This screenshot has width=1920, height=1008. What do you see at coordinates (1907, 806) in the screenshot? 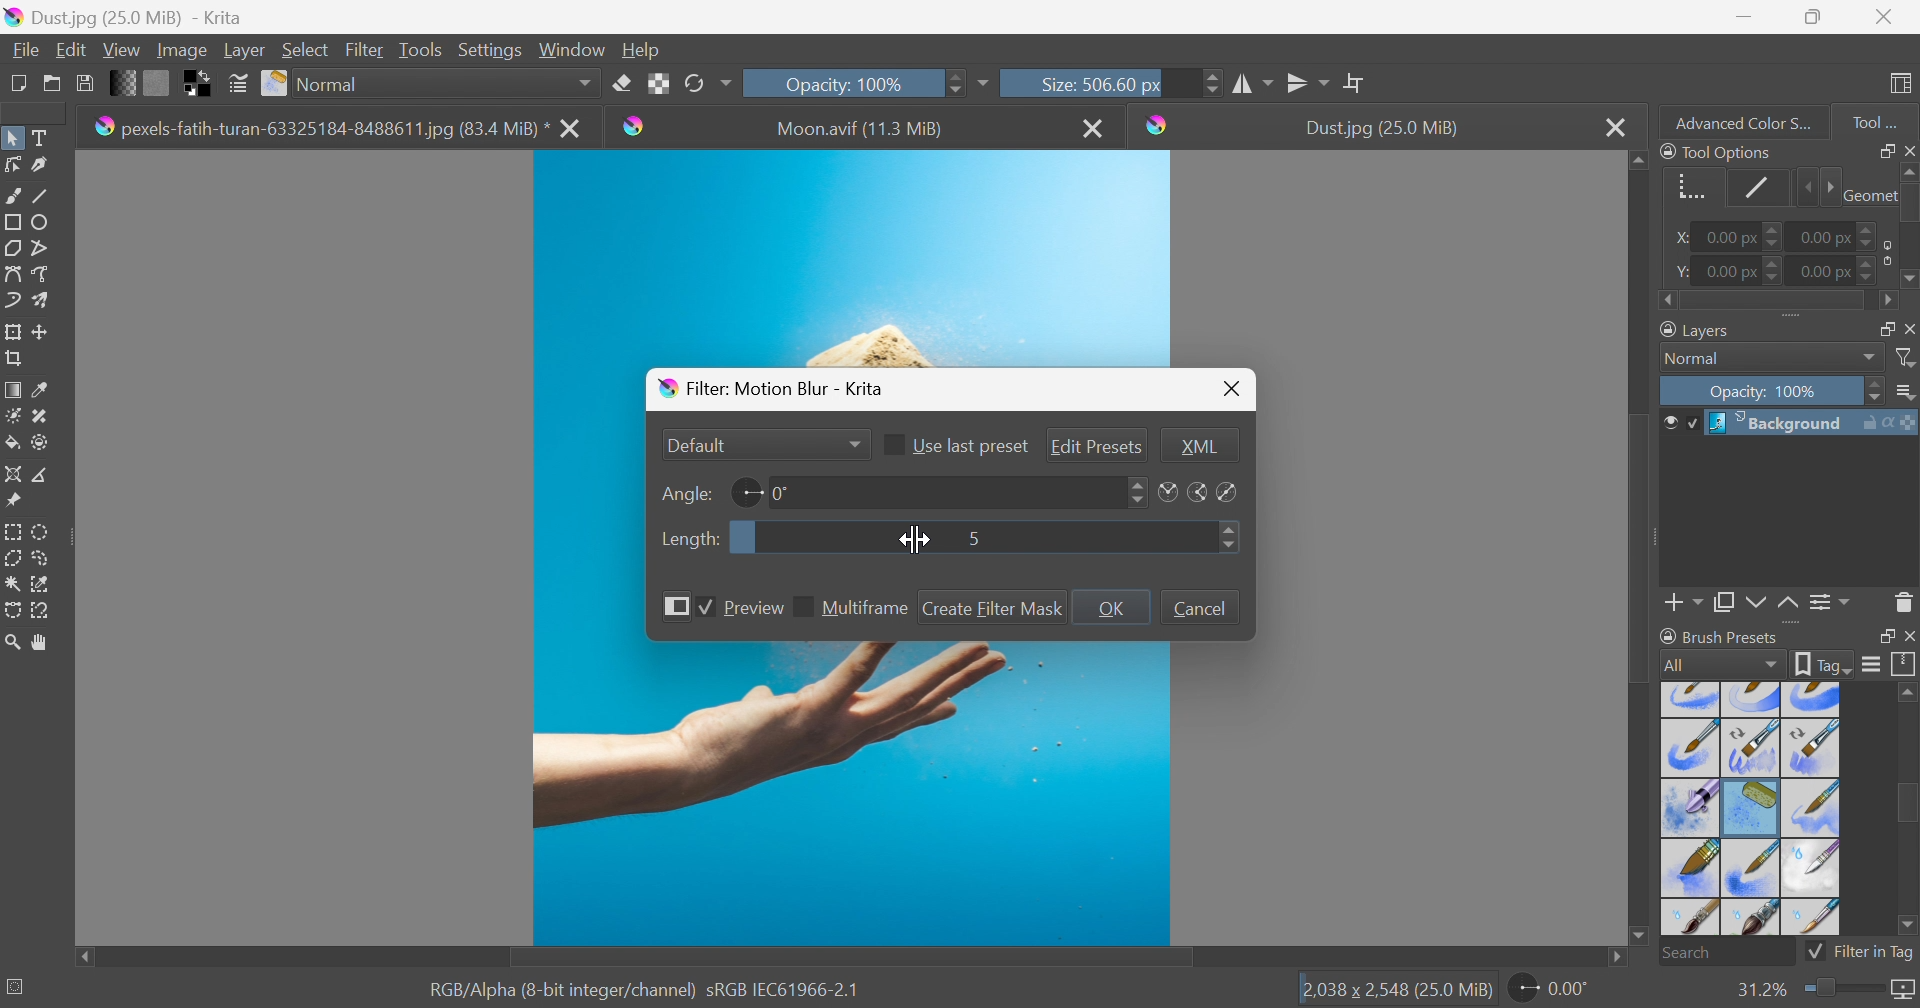
I see `Scroll Bar` at bounding box center [1907, 806].